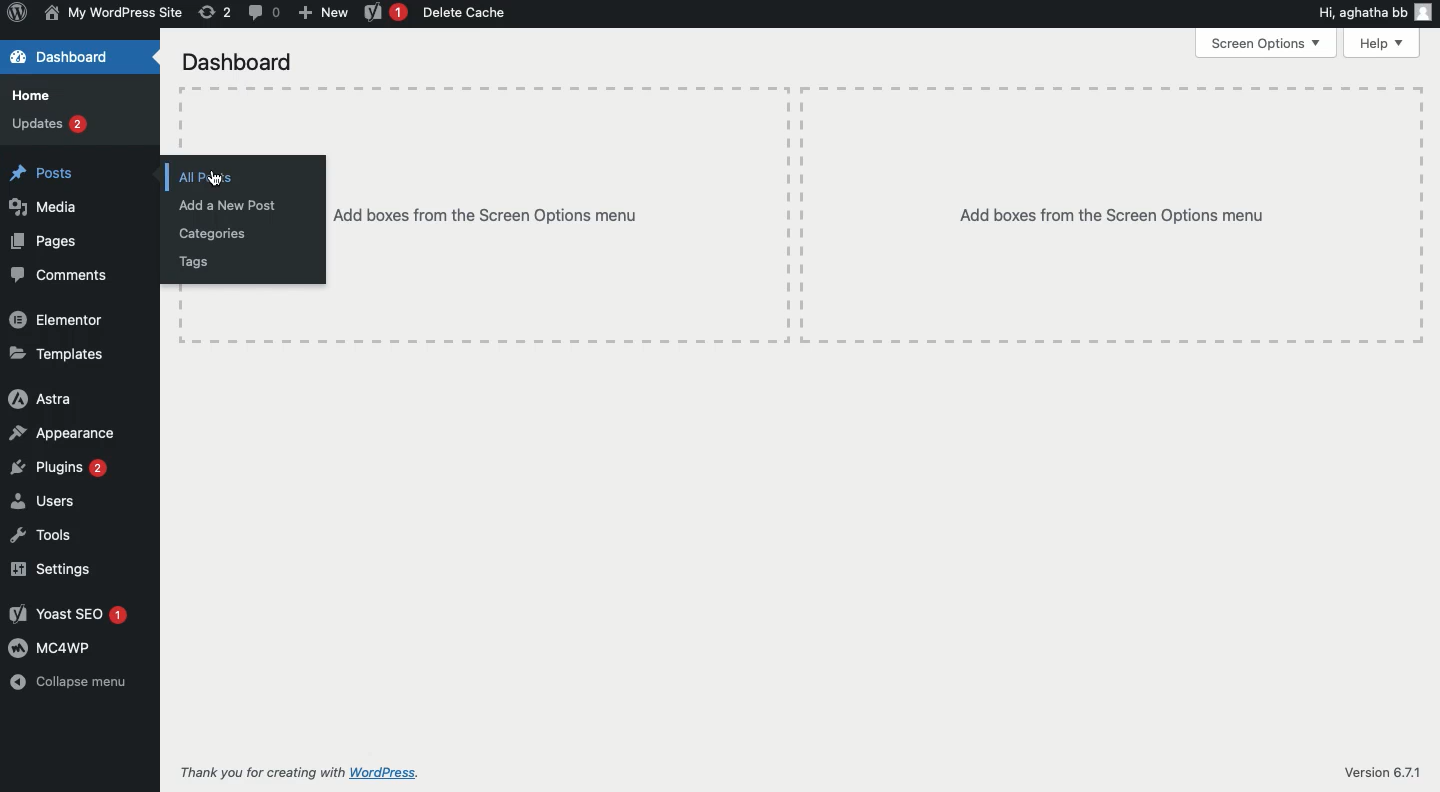  What do you see at coordinates (234, 62) in the screenshot?
I see `Dashboard` at bounding box center [234, 62].